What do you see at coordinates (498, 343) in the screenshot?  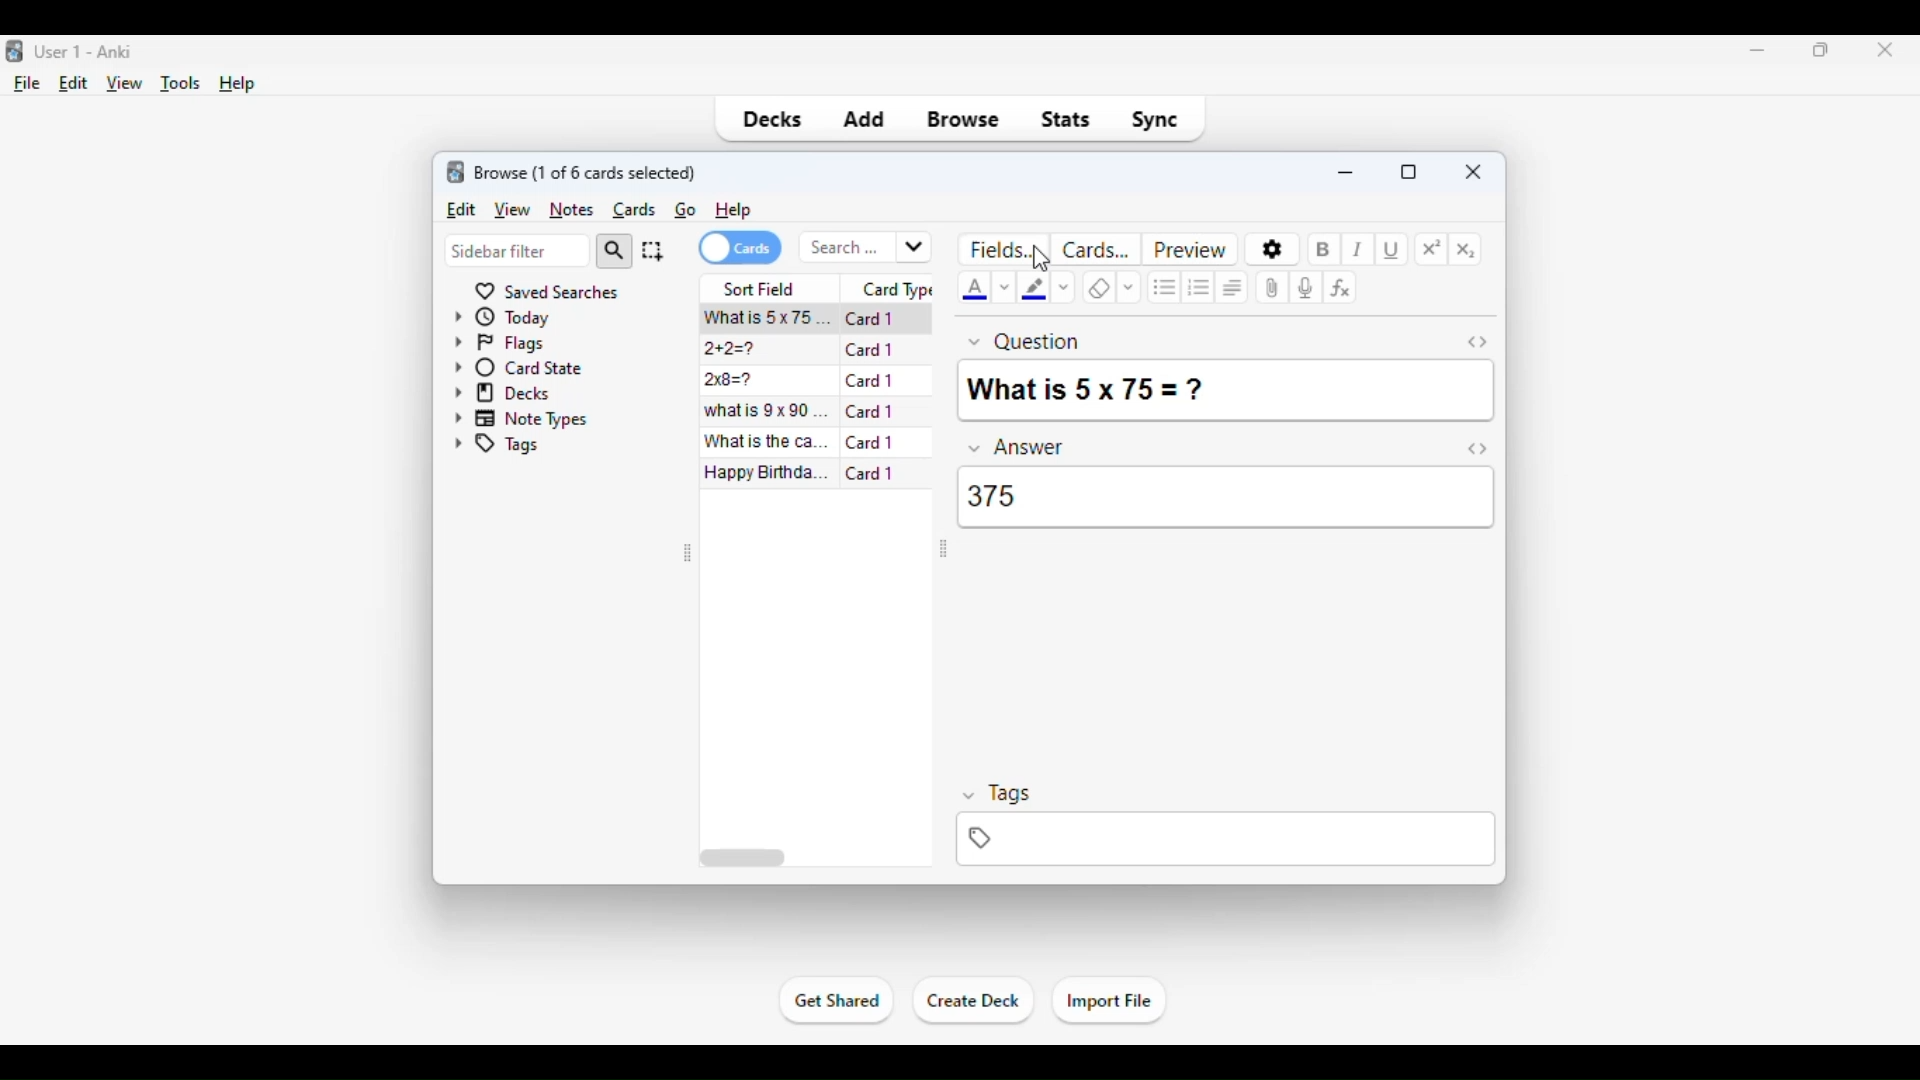 I see `flags` at bounding box center [498, 343].